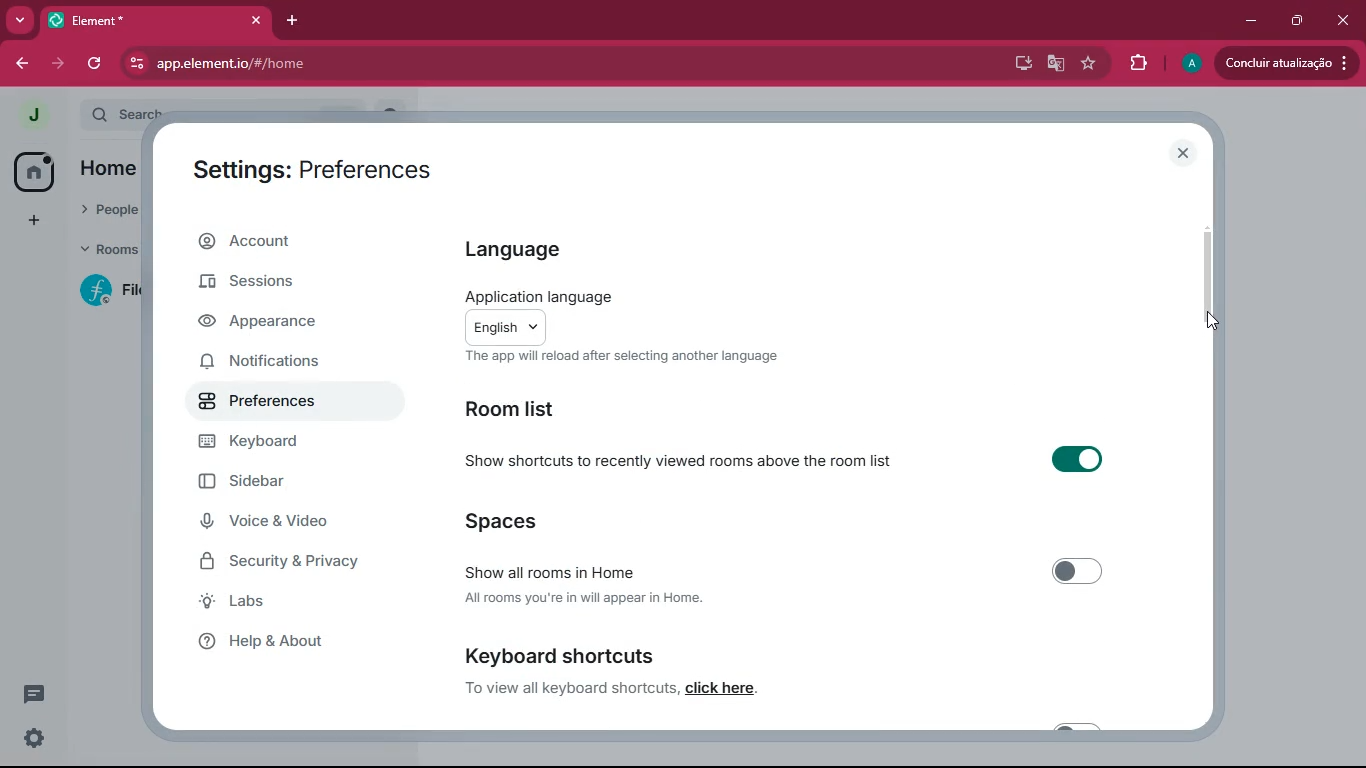  I want to click on more, so click(16, 21).